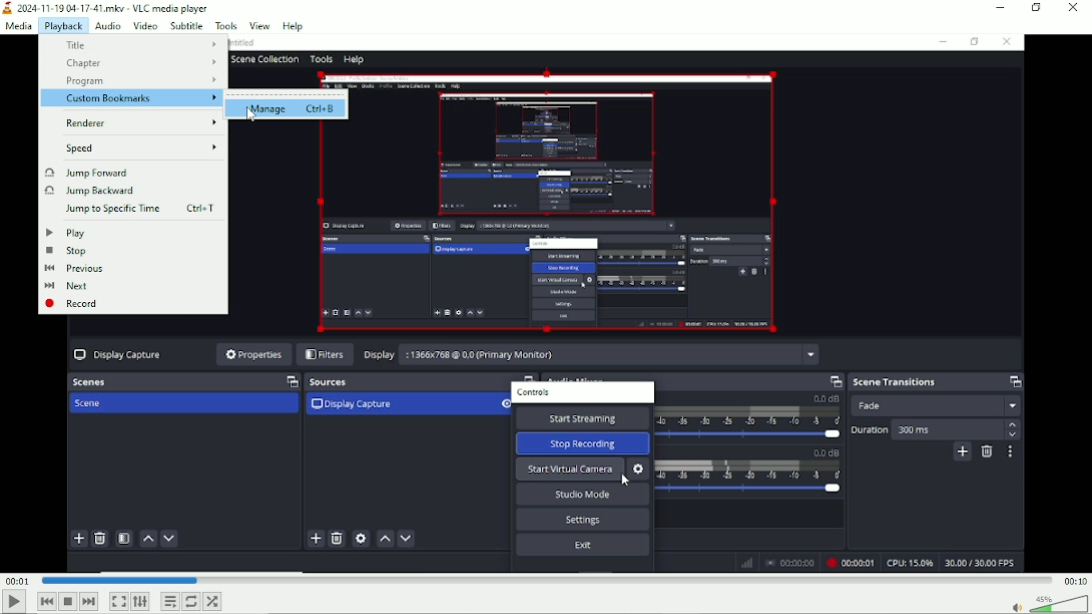 This screenshot has height=614, width=1092. I want to click on 2024-11-19 04-17.41.mkv - VLC media player, so click(107, 8).